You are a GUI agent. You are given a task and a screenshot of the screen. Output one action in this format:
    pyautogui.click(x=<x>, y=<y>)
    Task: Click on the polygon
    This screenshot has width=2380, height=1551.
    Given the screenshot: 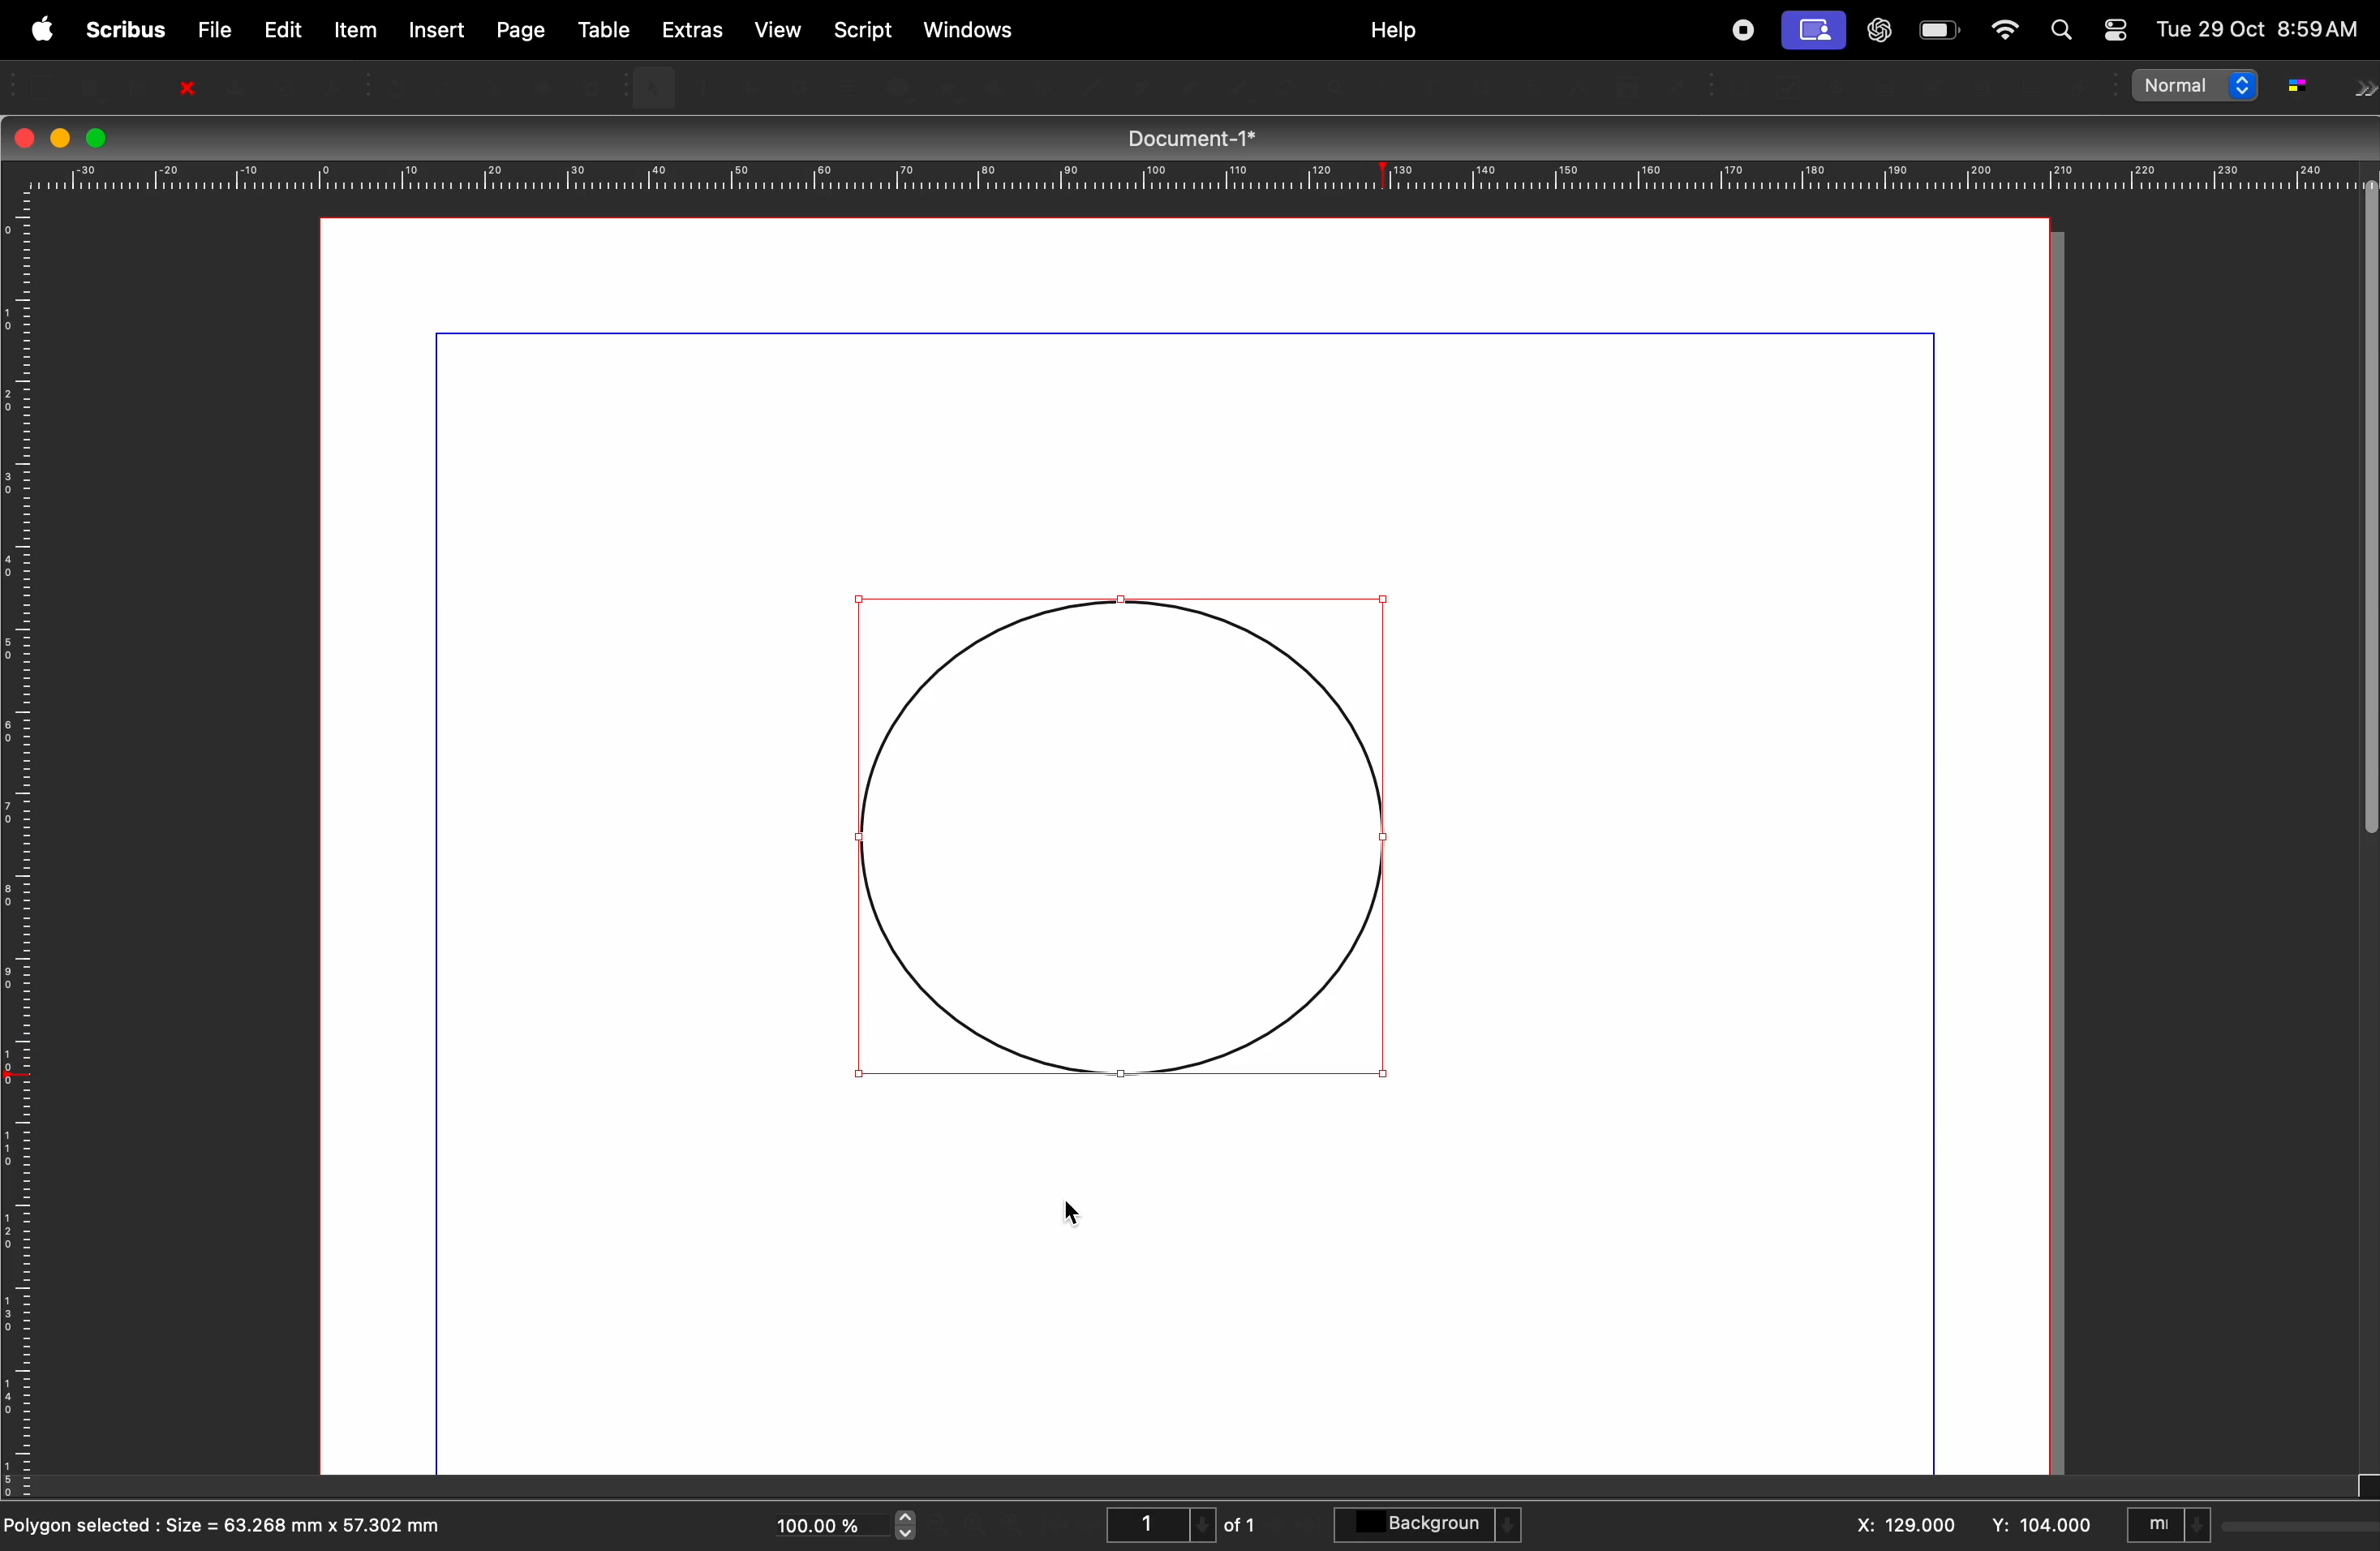 What is the action you would take?
    pyautogui.click(x=947, y=88)
    